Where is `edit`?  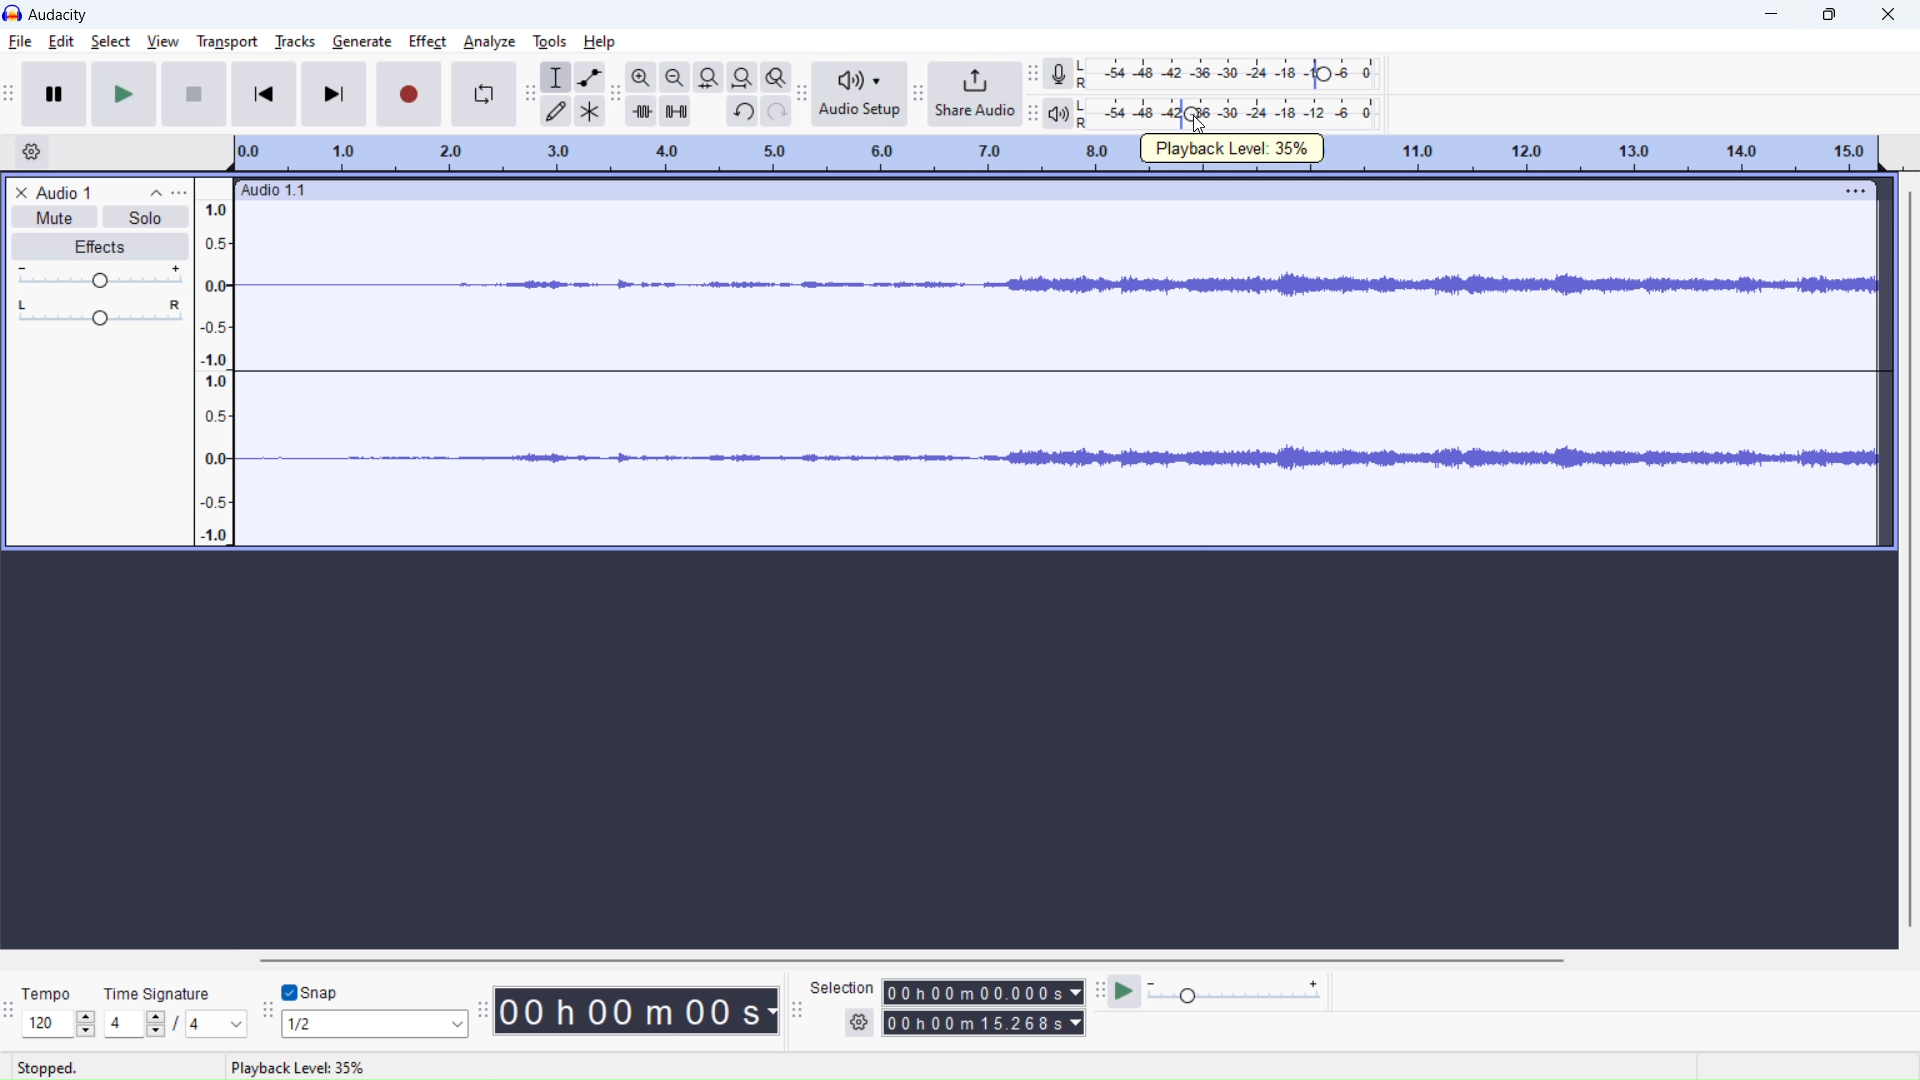
edit is located at coordinates (63, 41).